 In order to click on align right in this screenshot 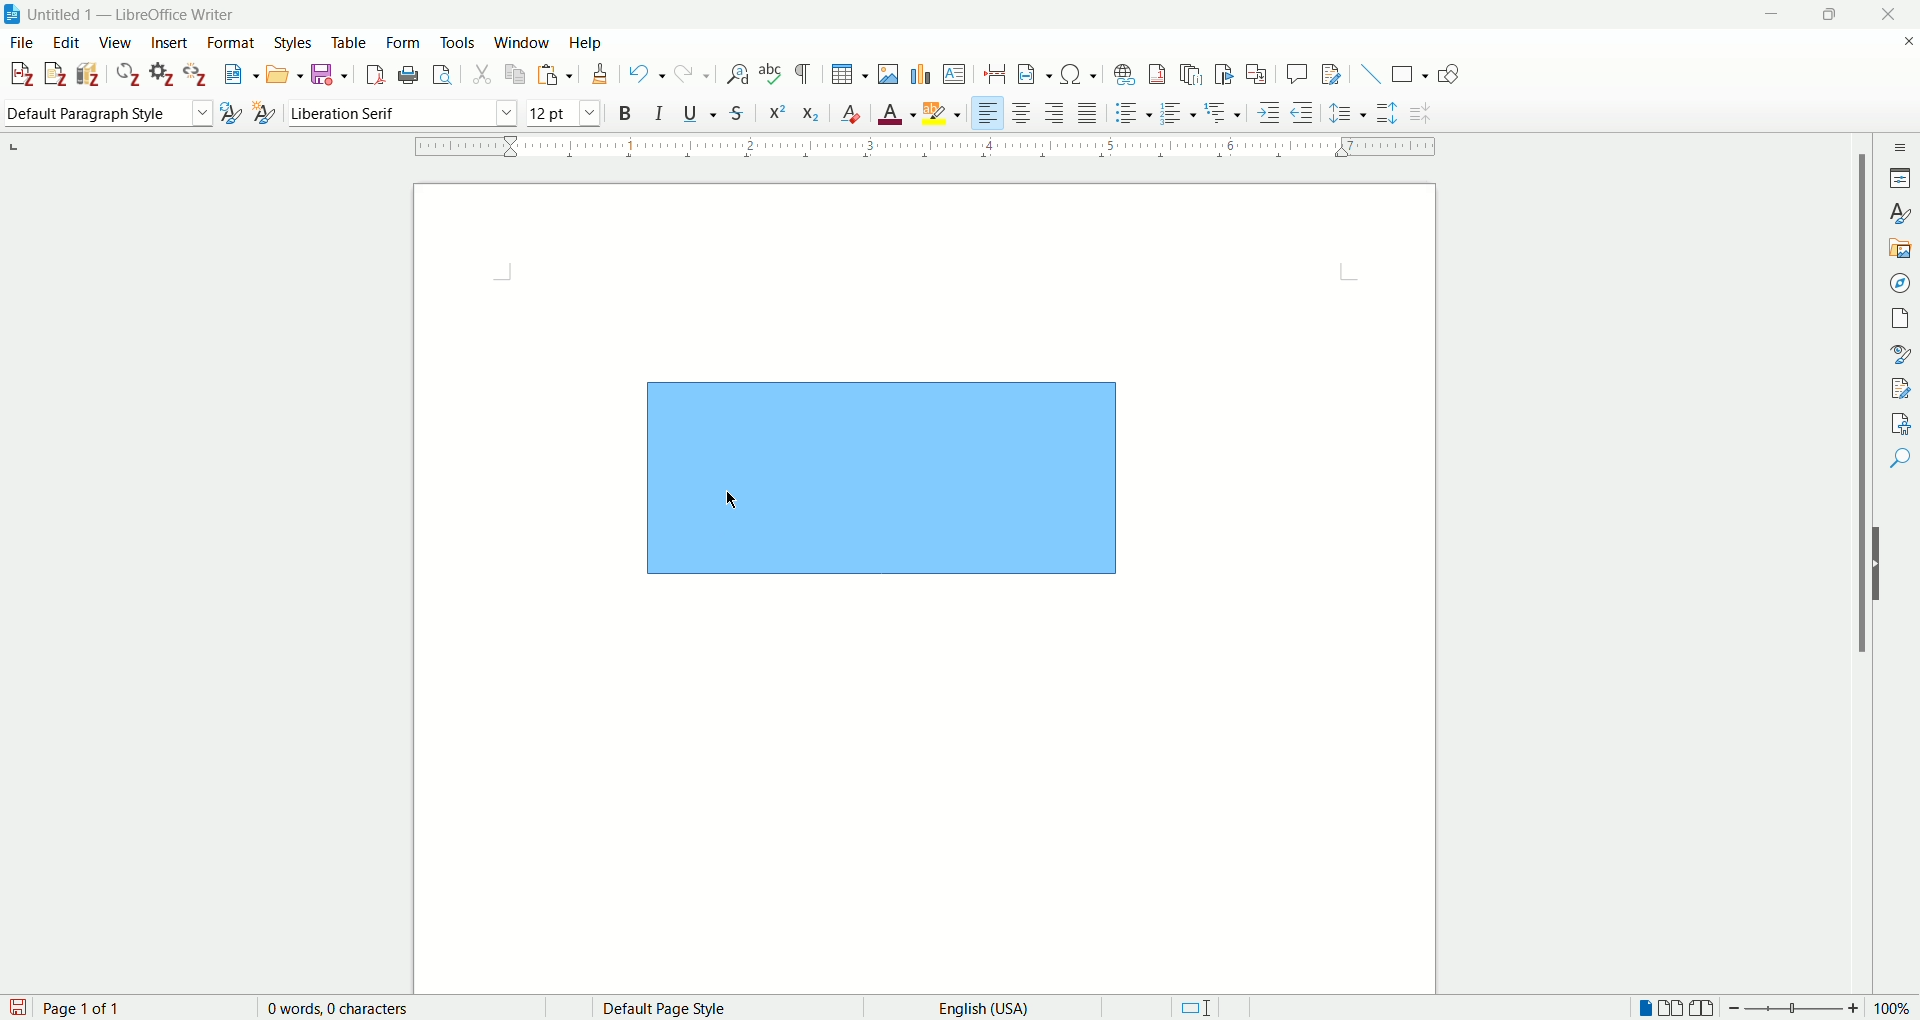, I will do `click(988, 112)`.